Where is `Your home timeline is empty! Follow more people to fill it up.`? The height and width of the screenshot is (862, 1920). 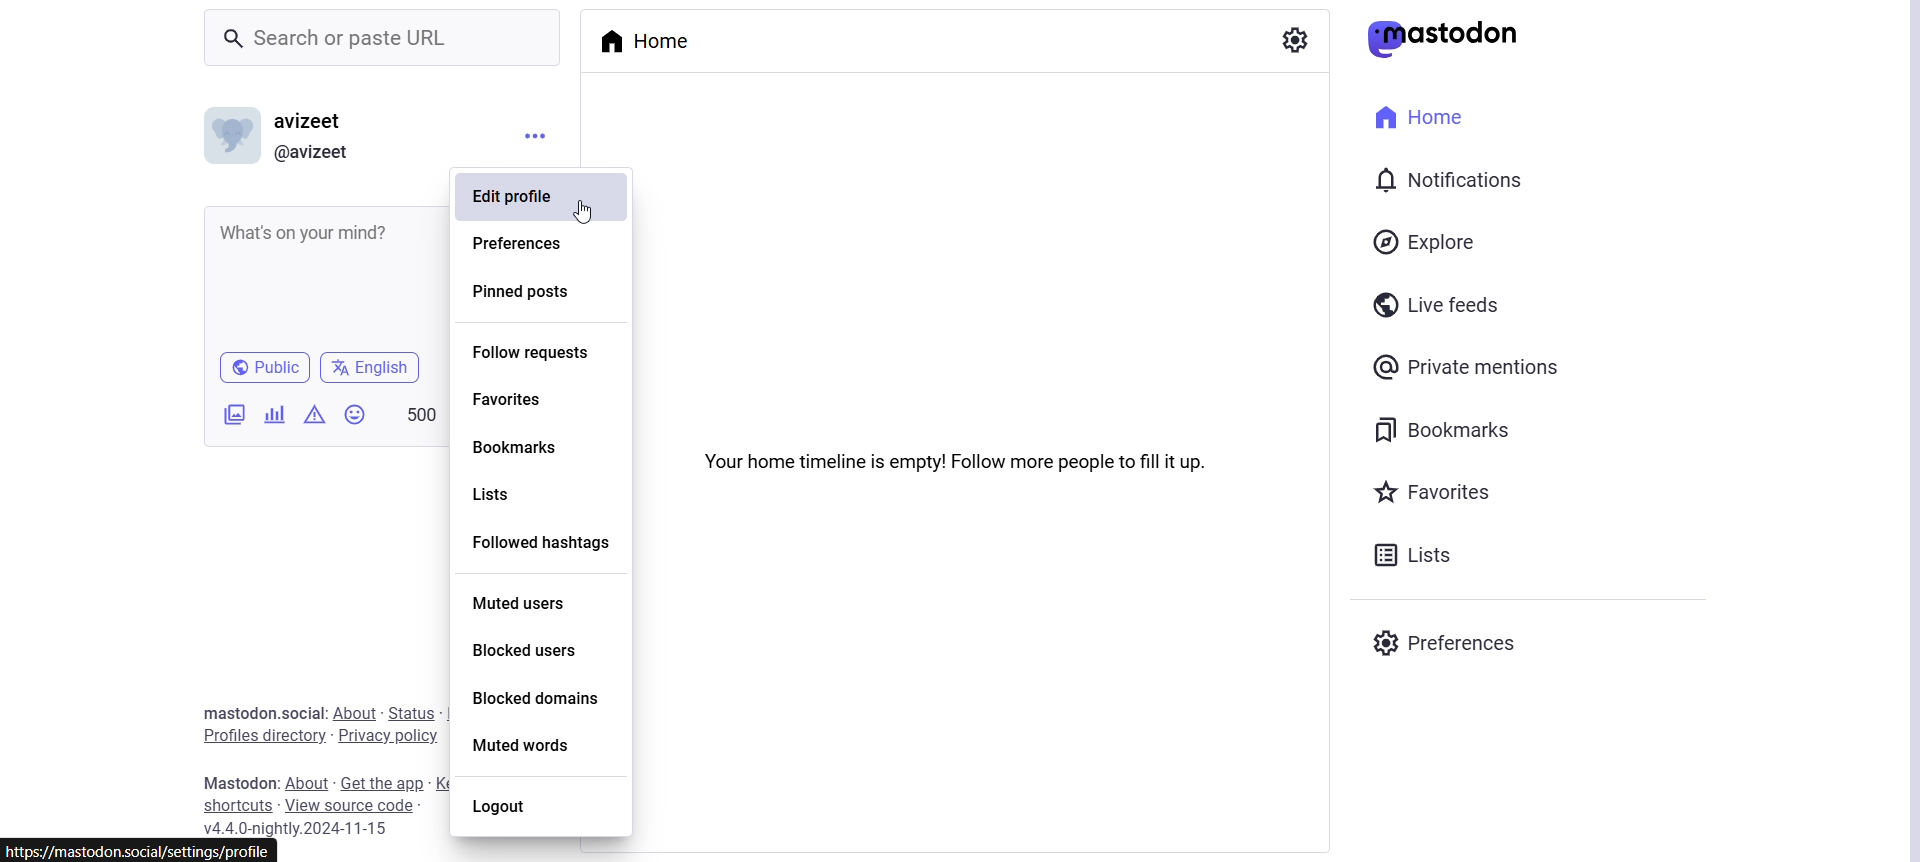
Your home timeline is empty! Follow more people to fill it up. is located at coordinates (949, 463).